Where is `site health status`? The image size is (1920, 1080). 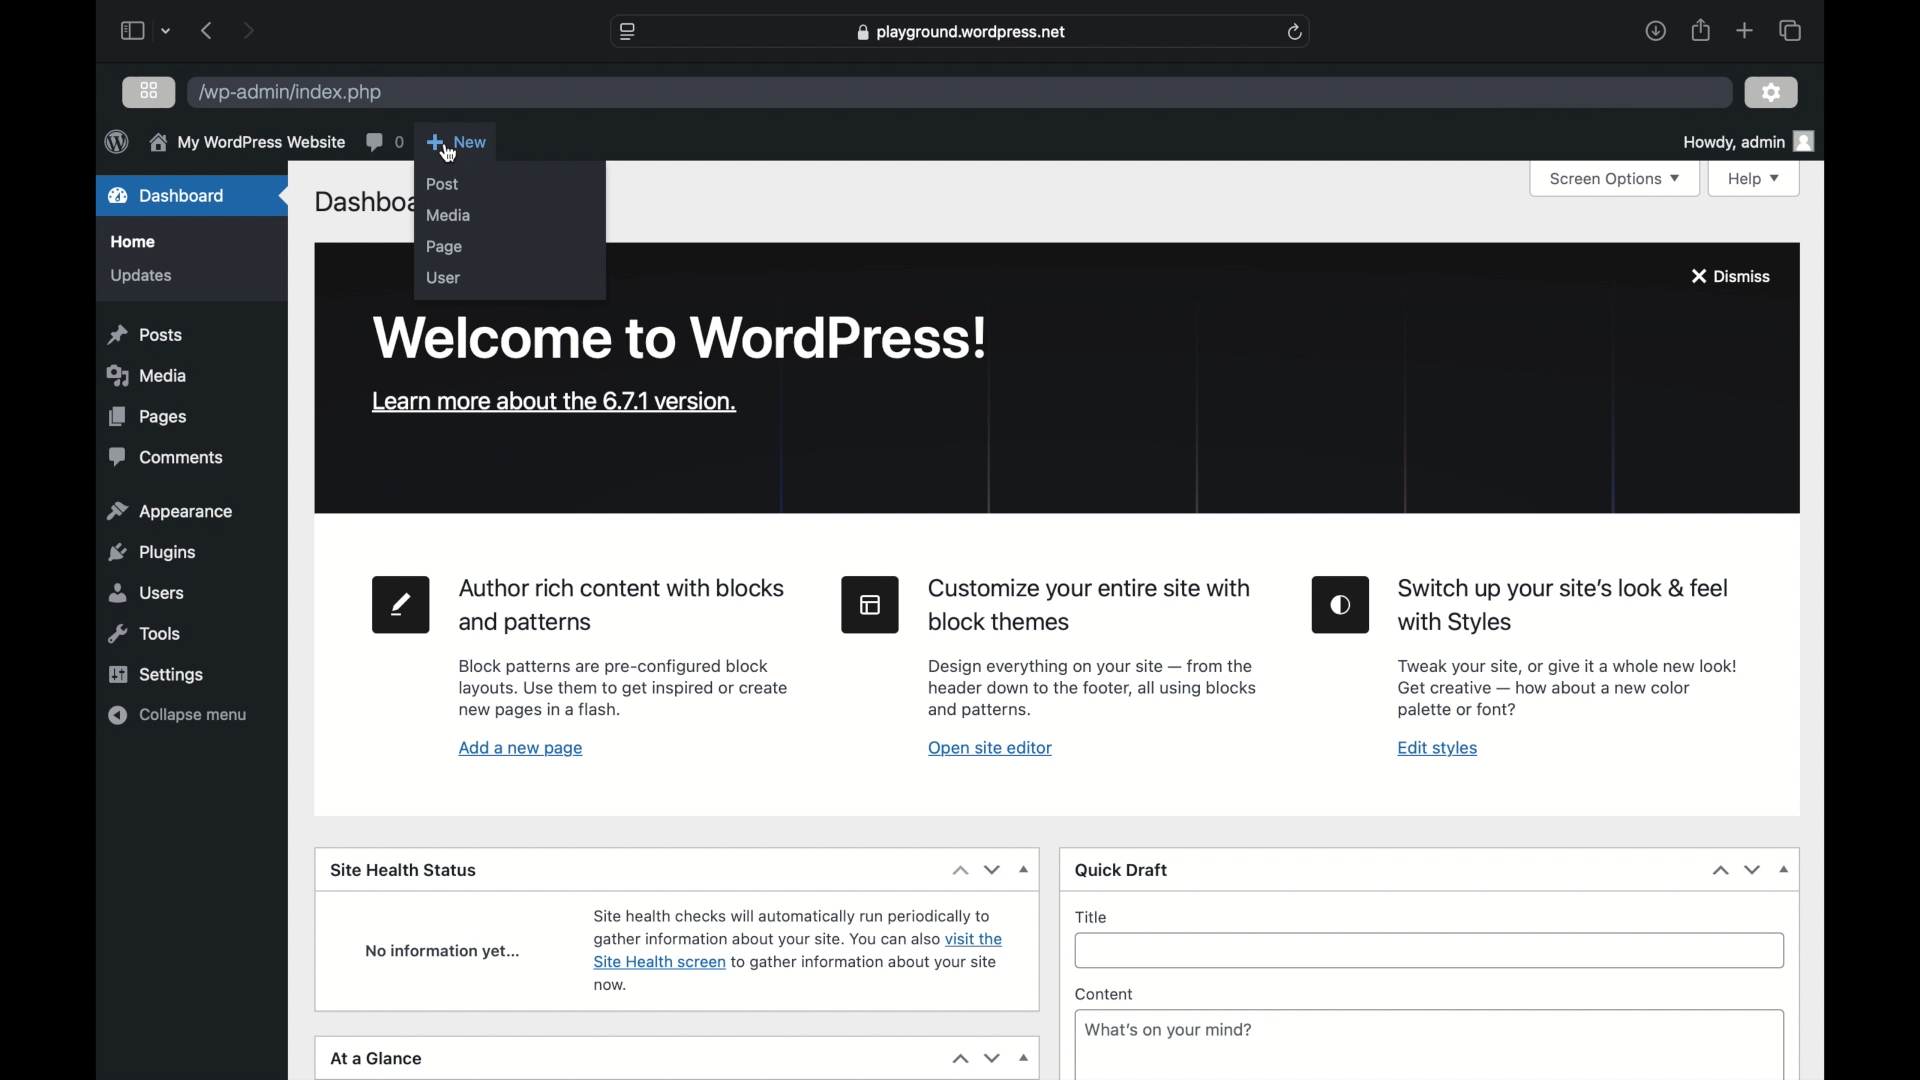 site health status is located at coordinates (404, 871).